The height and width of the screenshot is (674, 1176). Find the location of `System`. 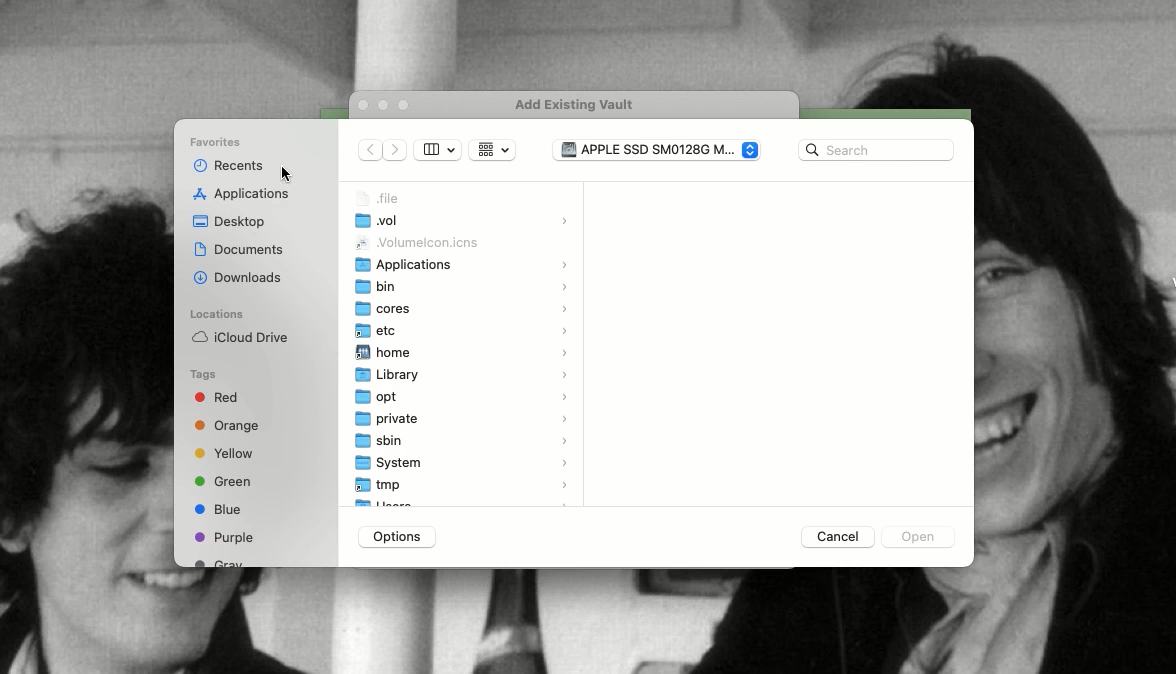

System is located at coordinates (463, 462).